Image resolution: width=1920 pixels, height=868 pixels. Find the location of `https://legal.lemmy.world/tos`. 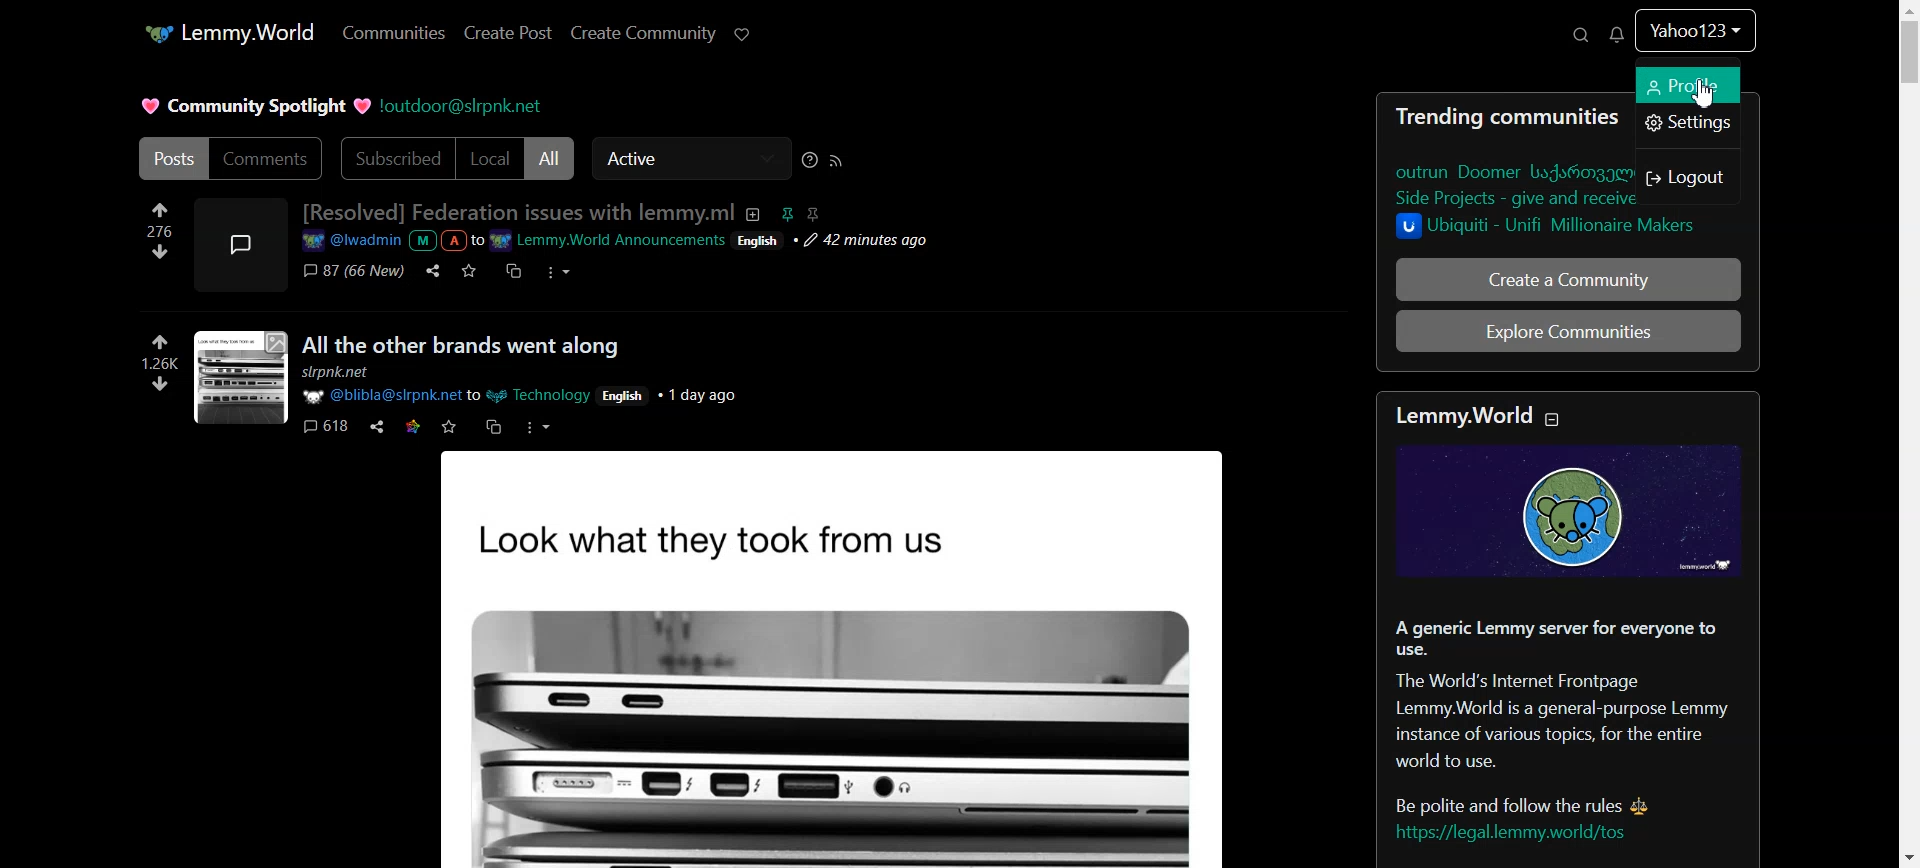

https://legal.lemmy.world/tos is located at coordinates (1509, 835).